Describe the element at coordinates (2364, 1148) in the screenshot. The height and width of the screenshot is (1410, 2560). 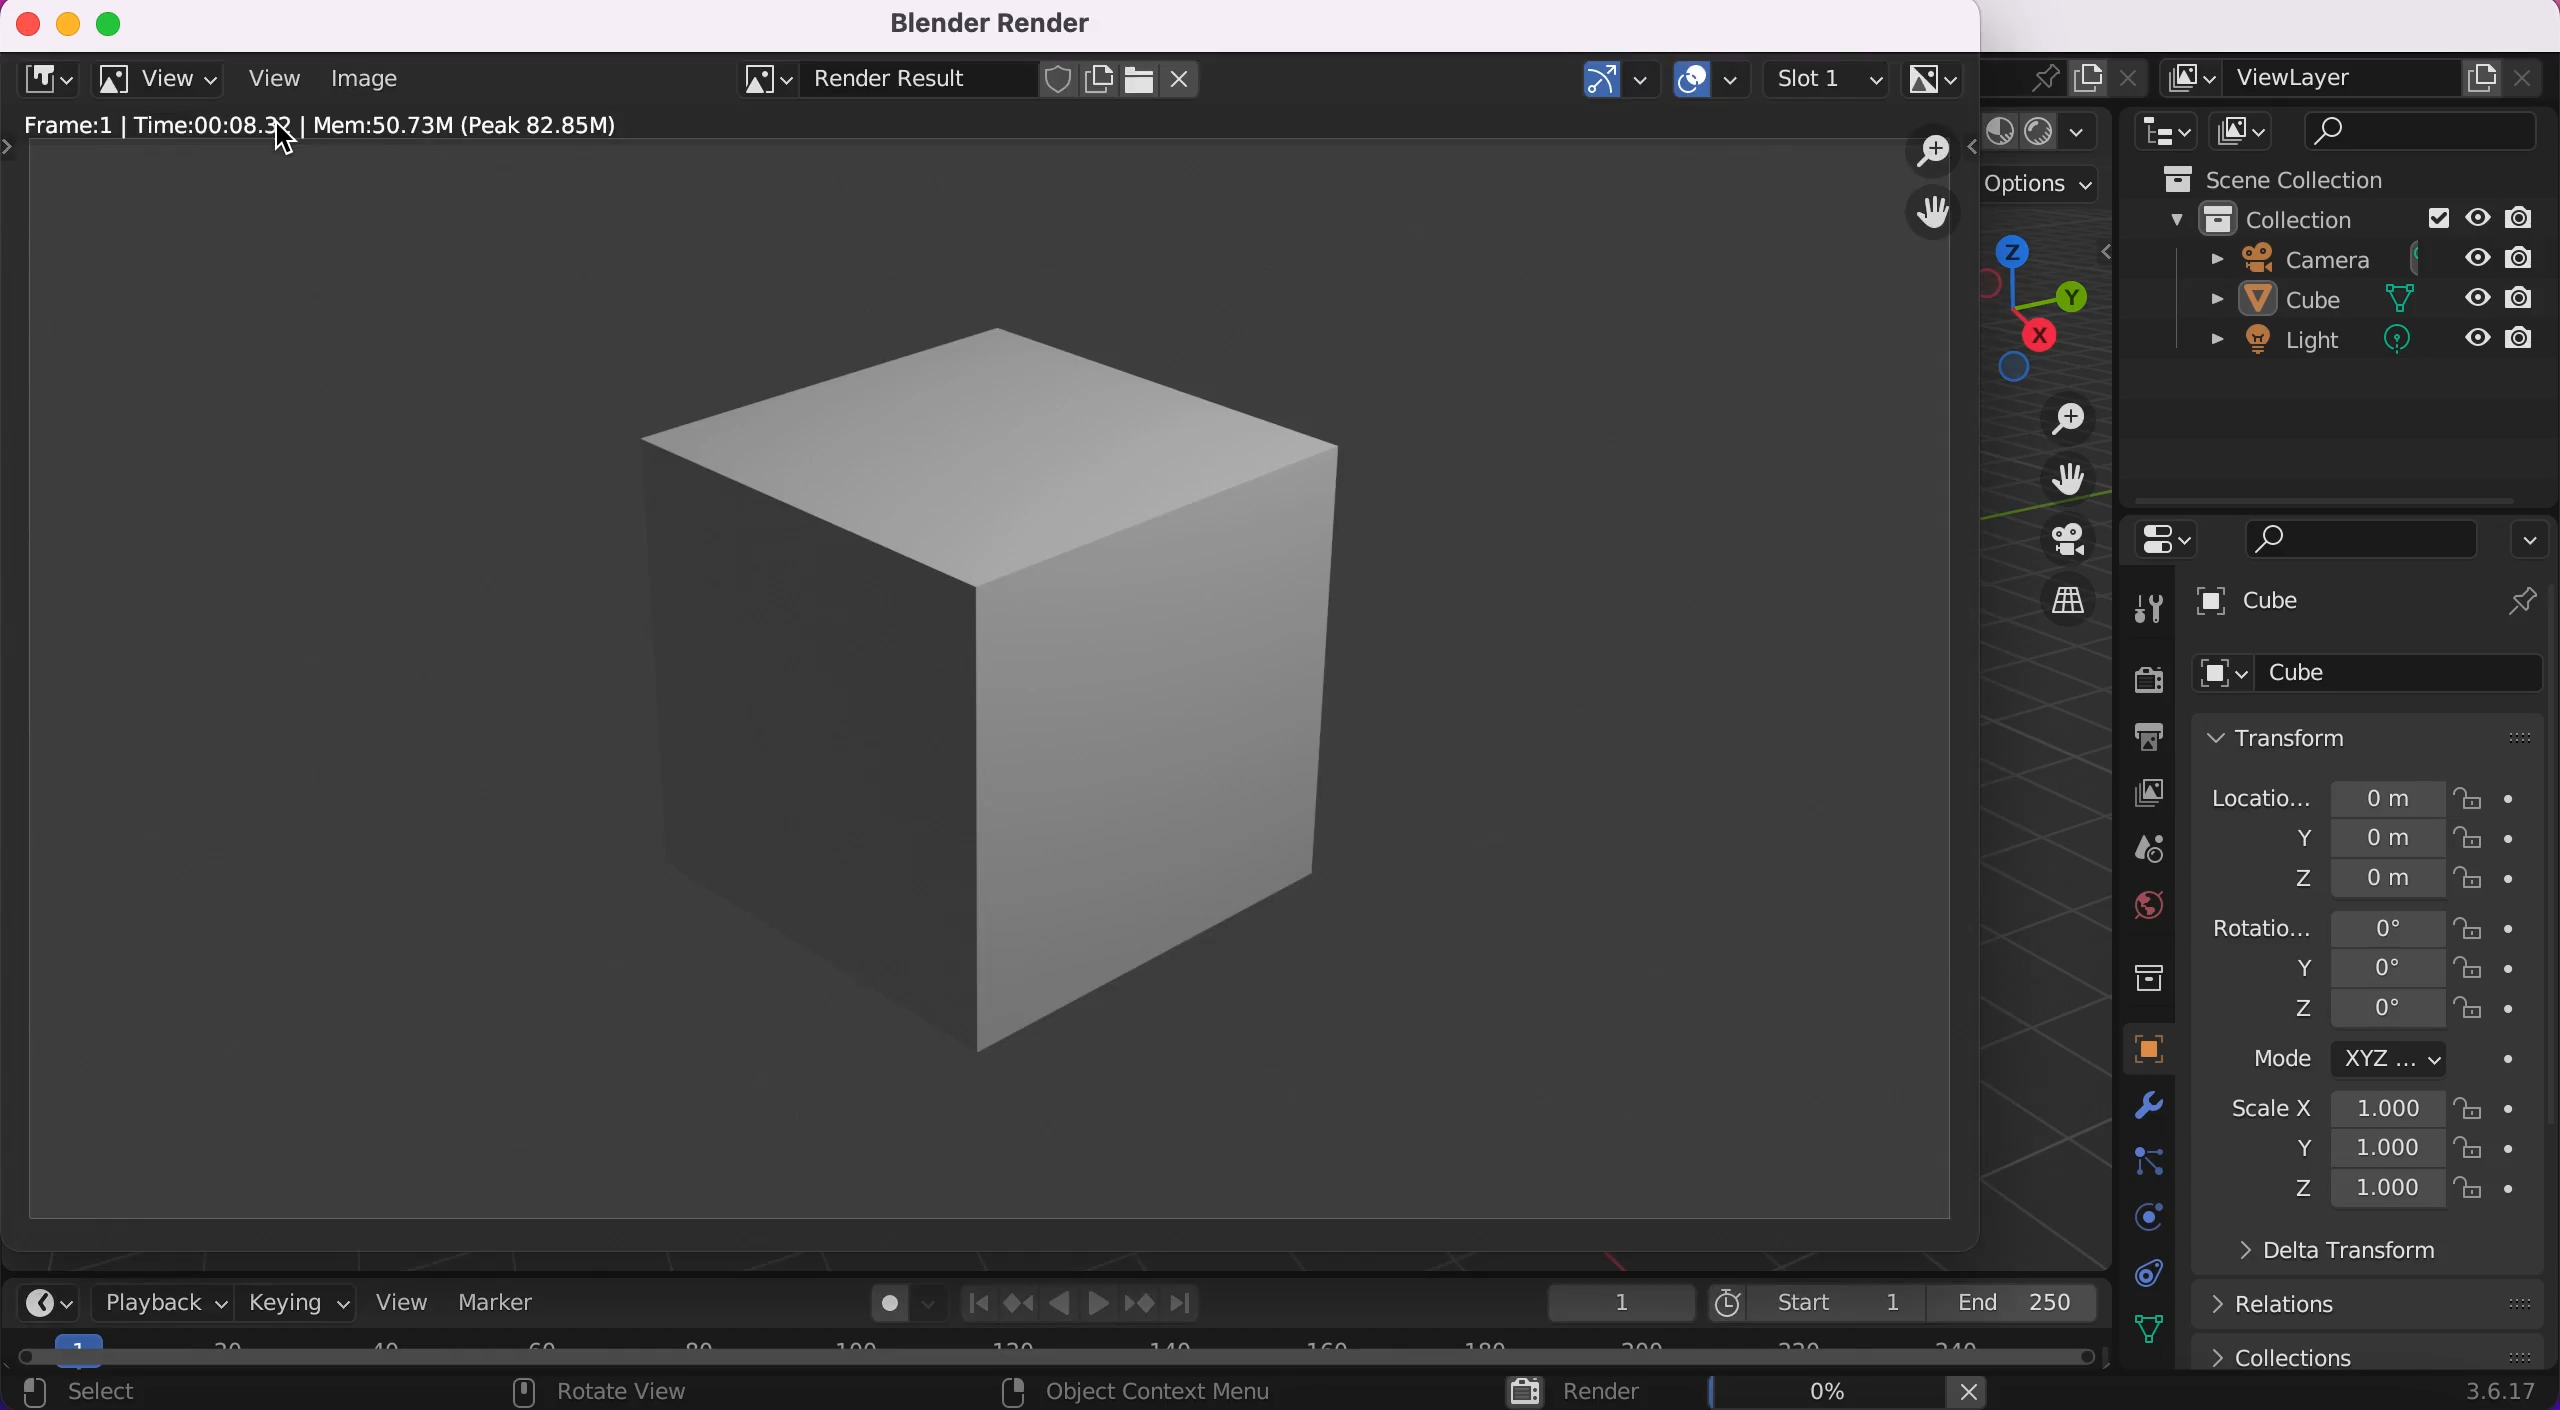
I see `y 1.000` at that location.